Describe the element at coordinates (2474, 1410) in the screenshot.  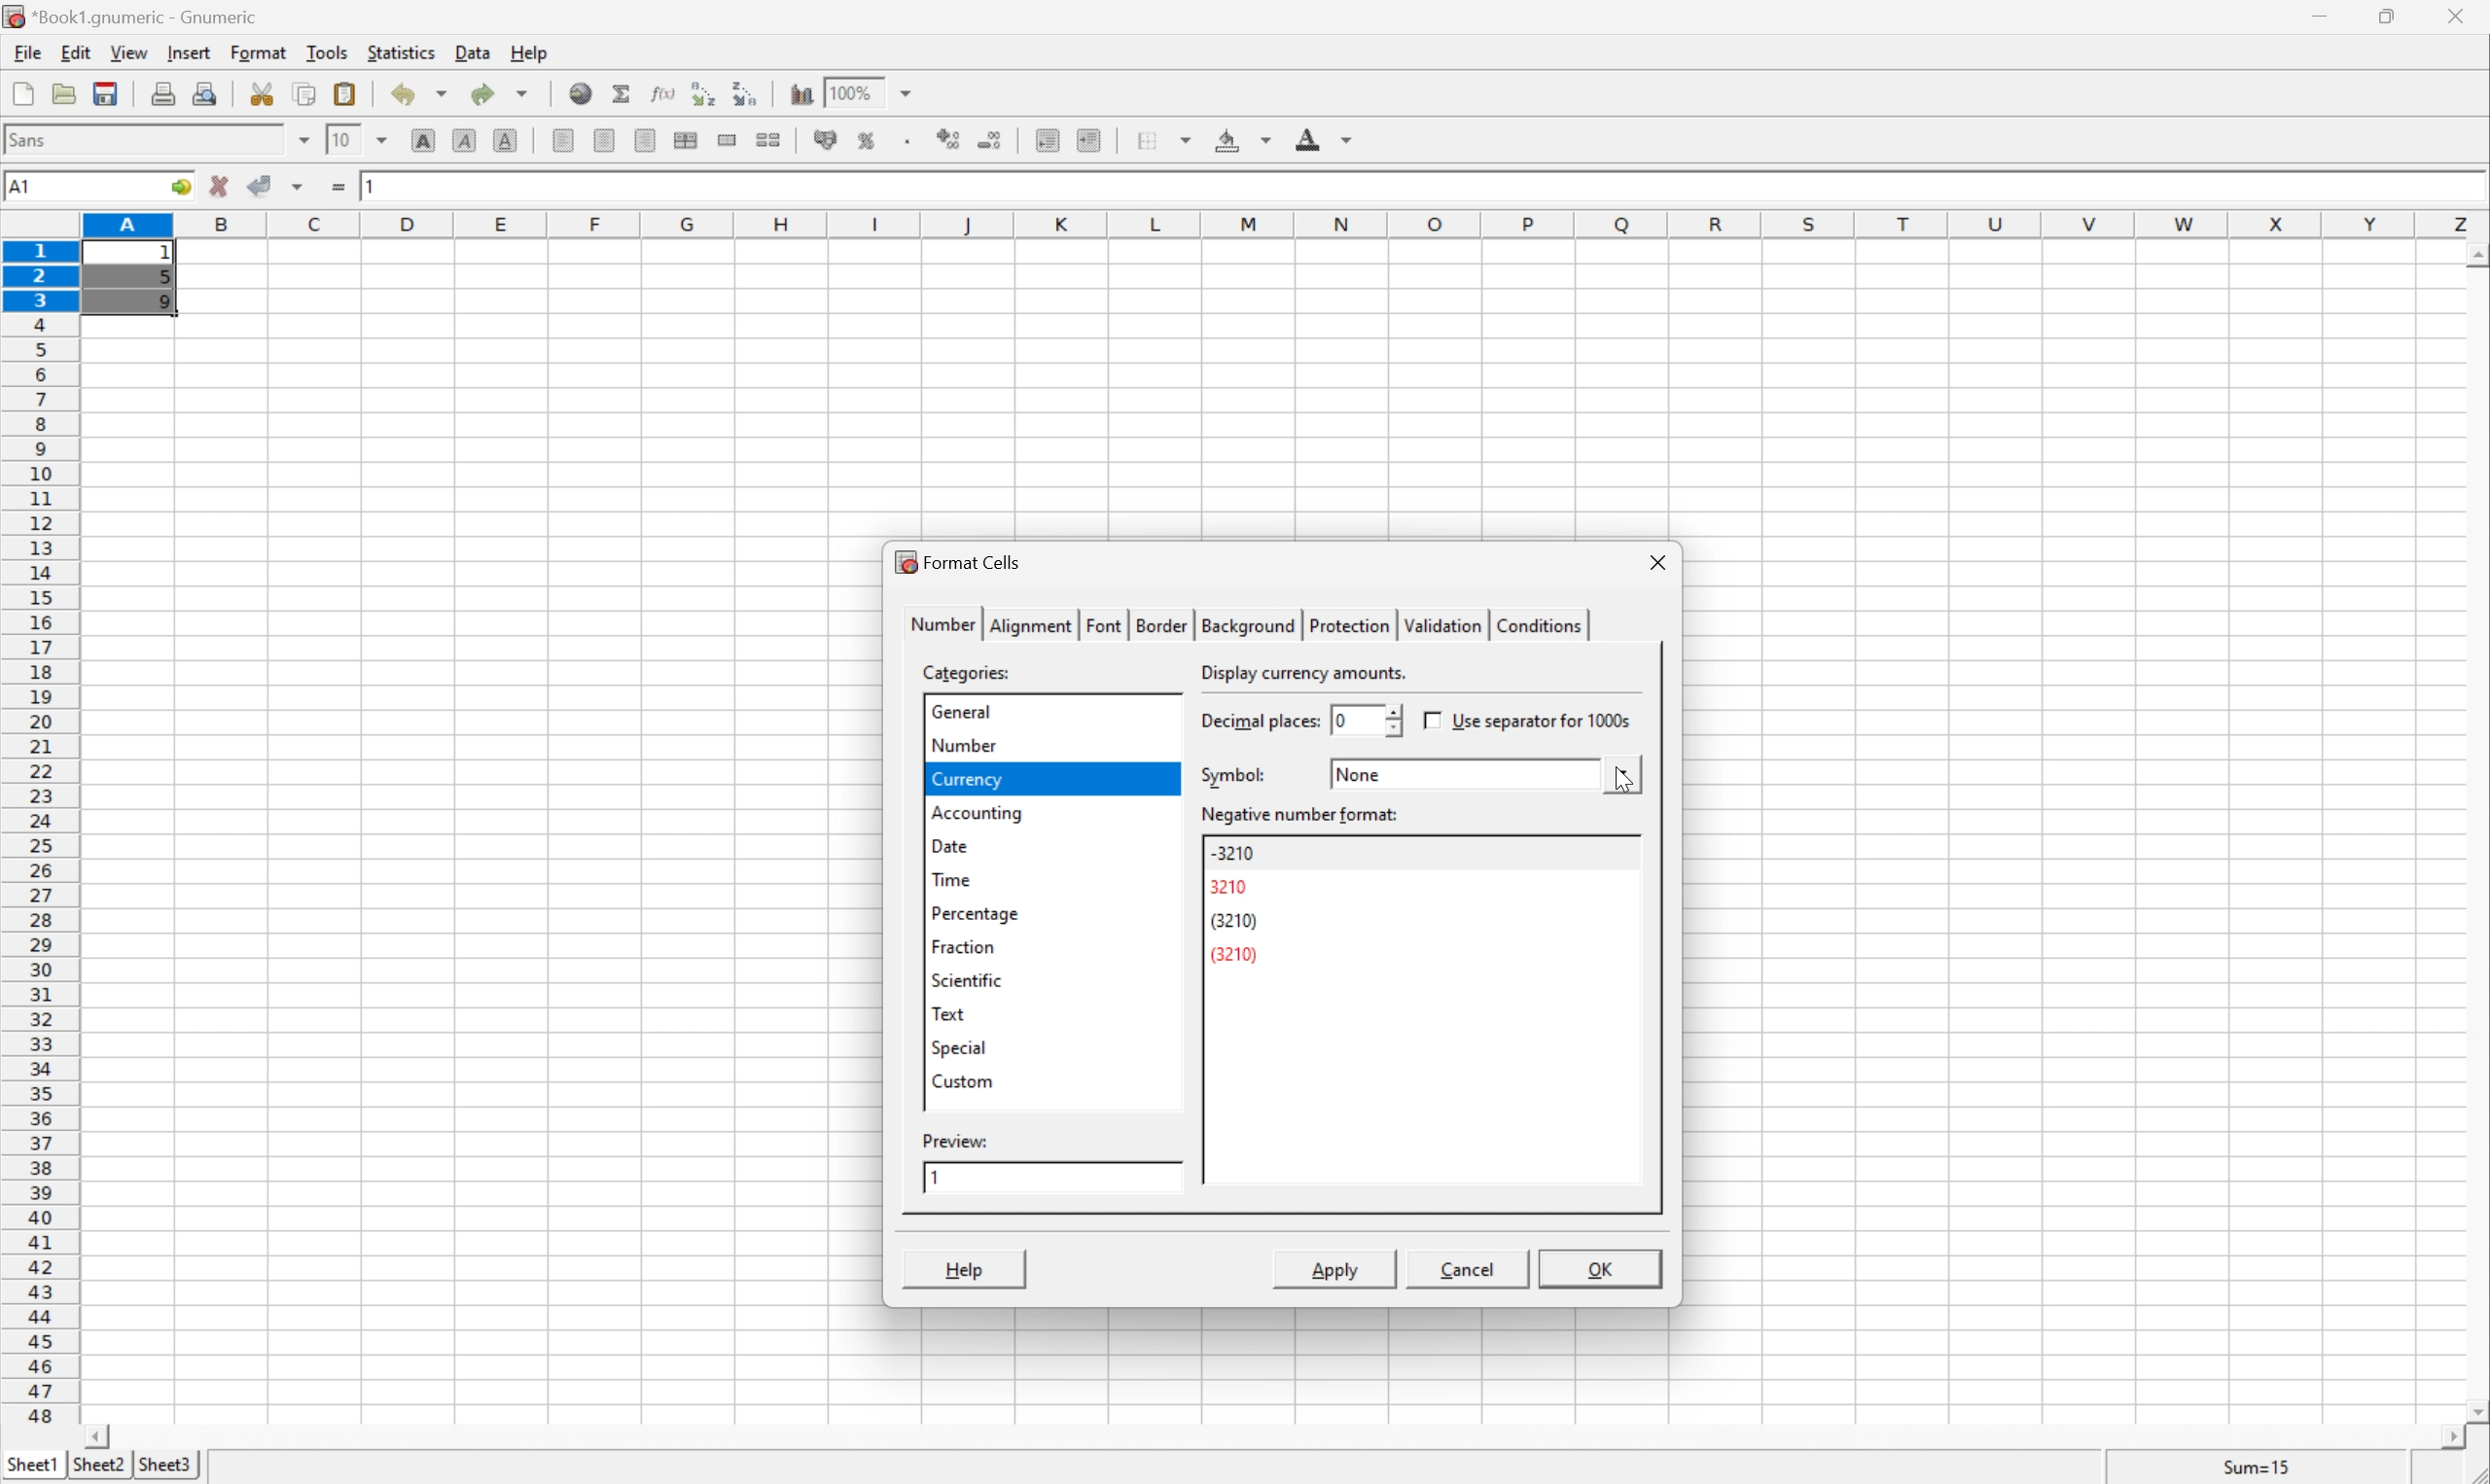
I see `scroll down` at that location.